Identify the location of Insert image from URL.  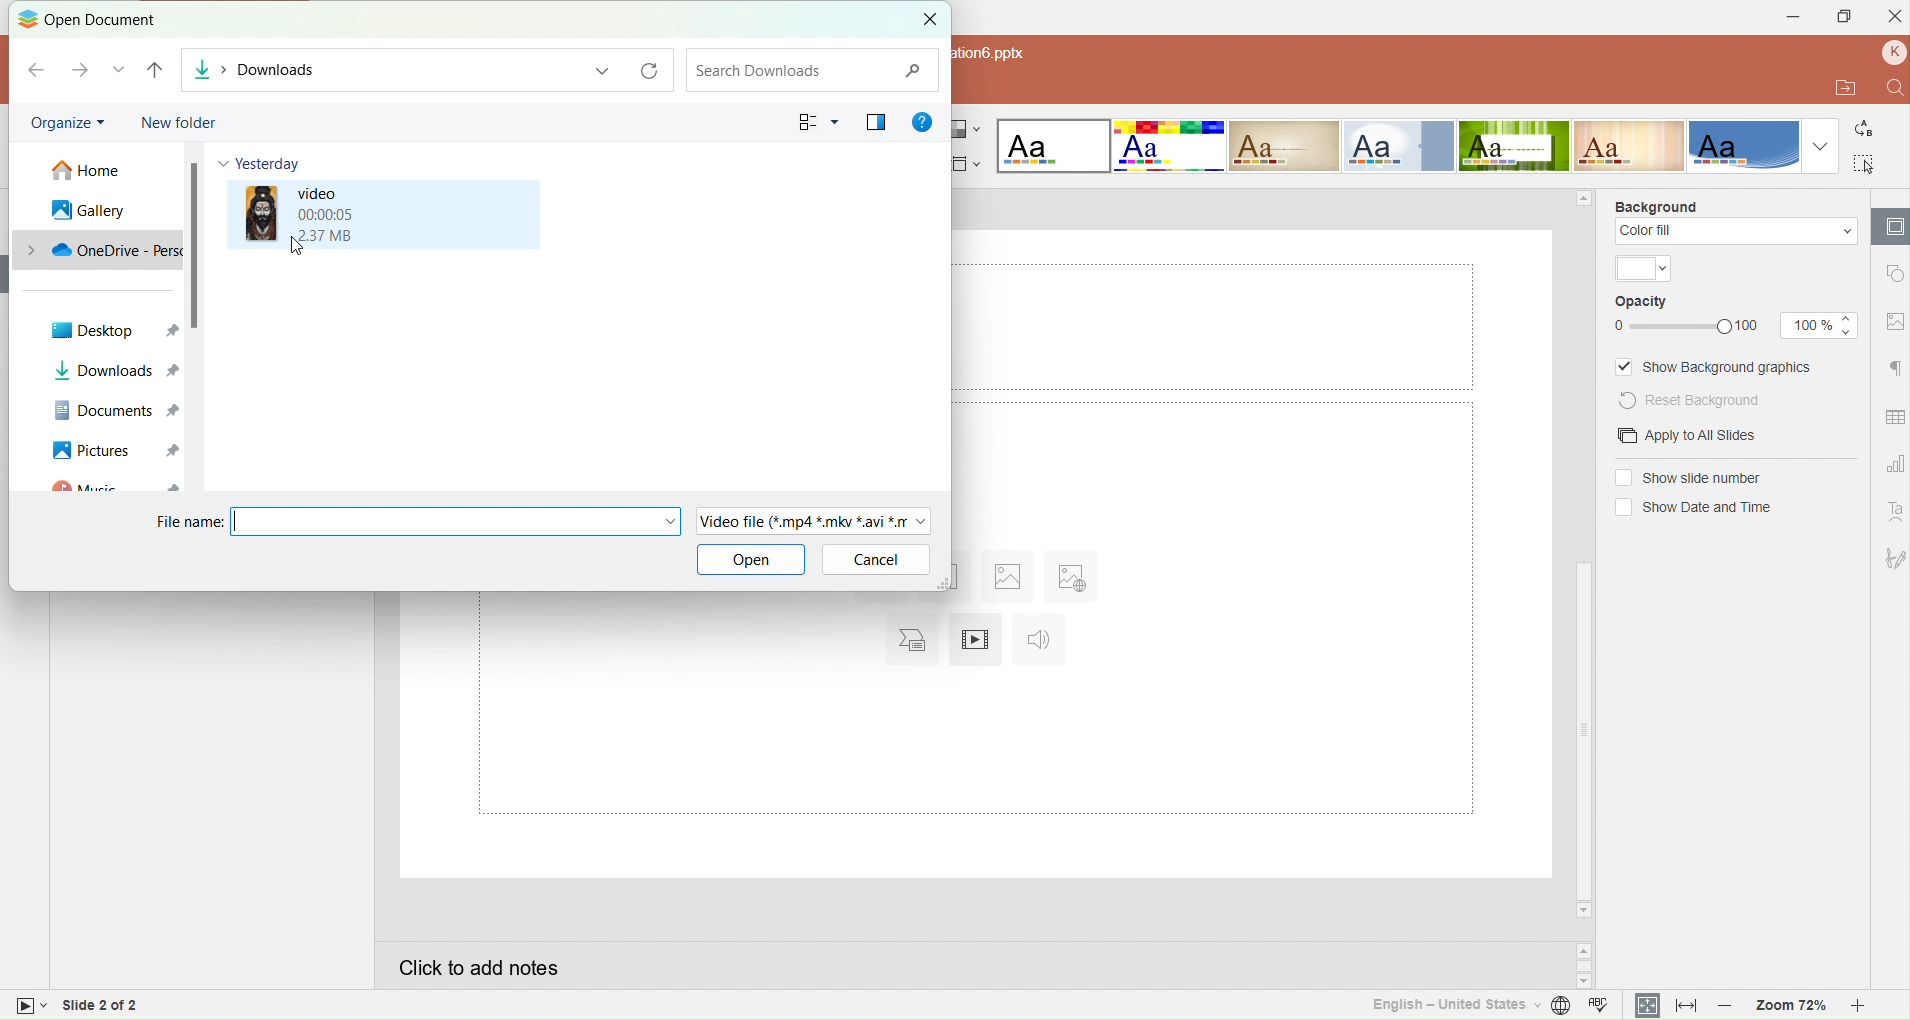
(1070, 577).